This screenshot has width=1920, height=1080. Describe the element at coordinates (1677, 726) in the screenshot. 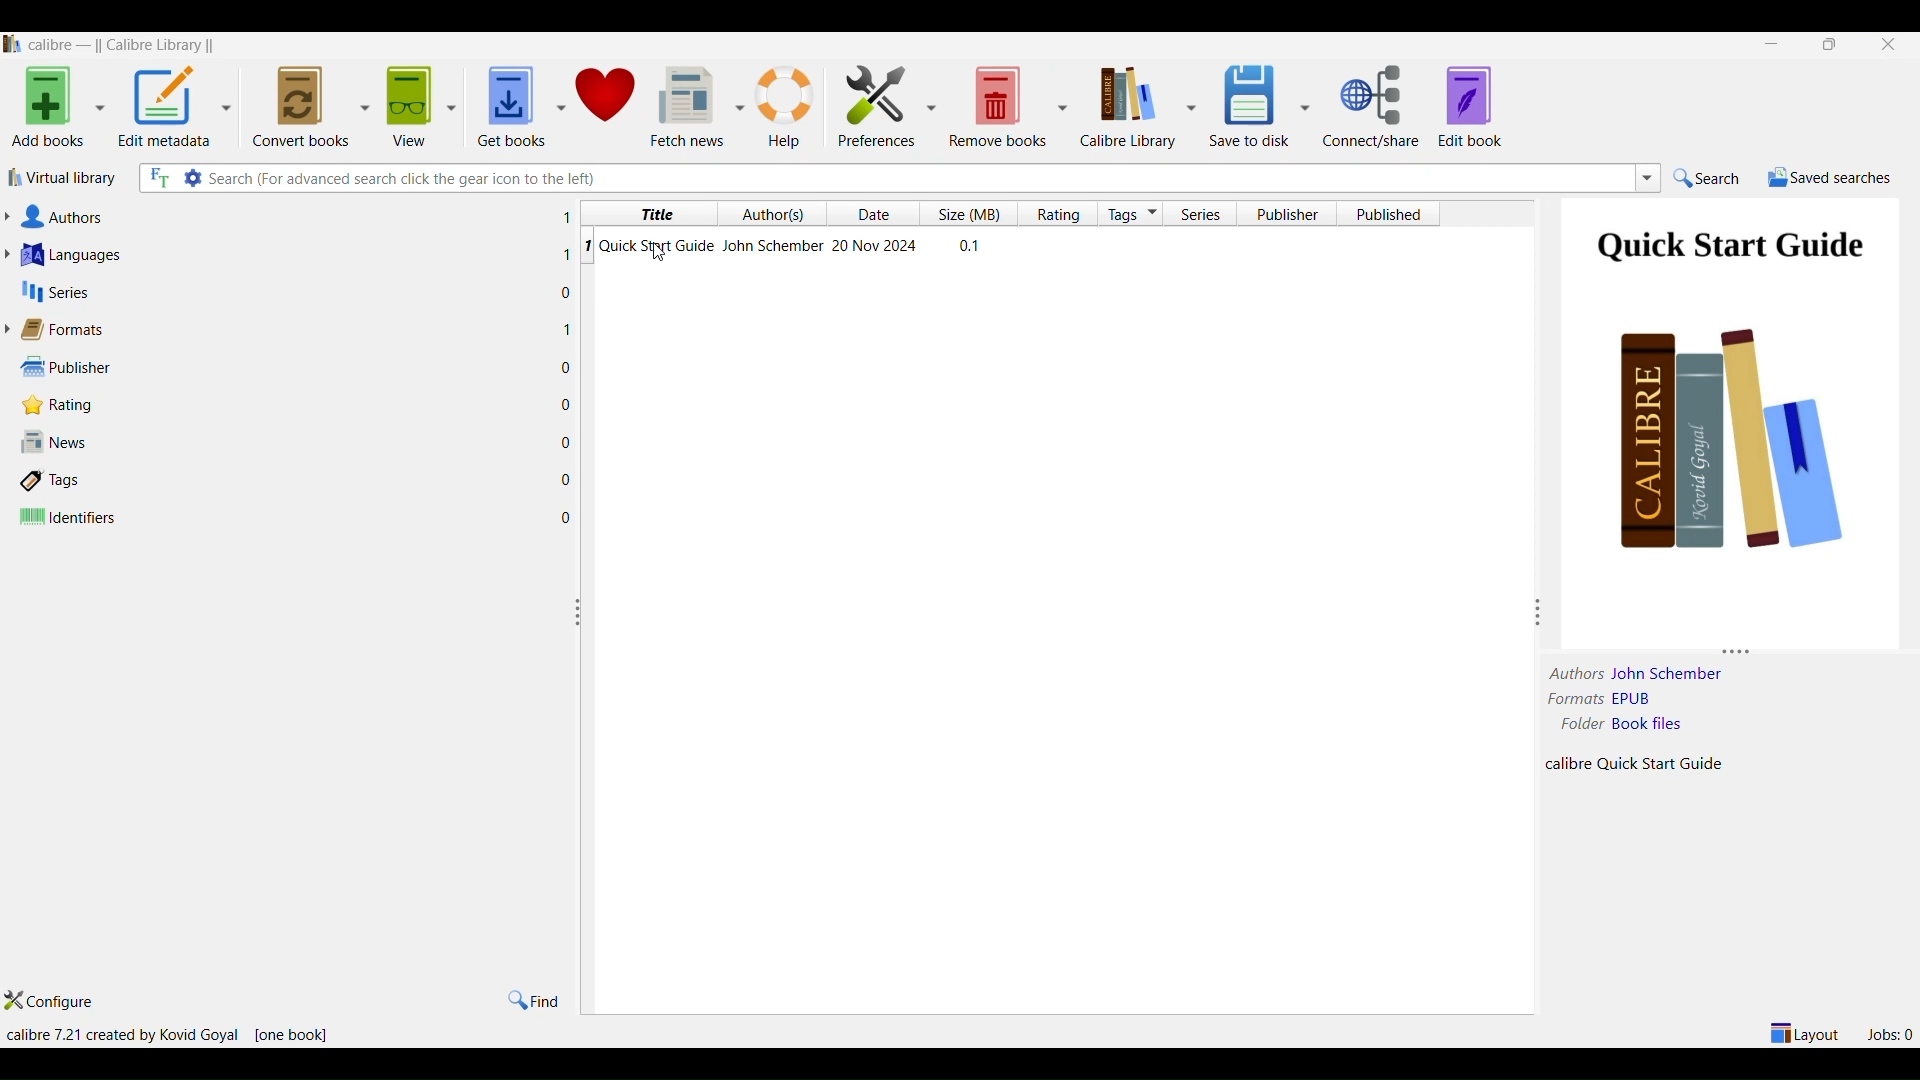

I see `Book files` at that location.